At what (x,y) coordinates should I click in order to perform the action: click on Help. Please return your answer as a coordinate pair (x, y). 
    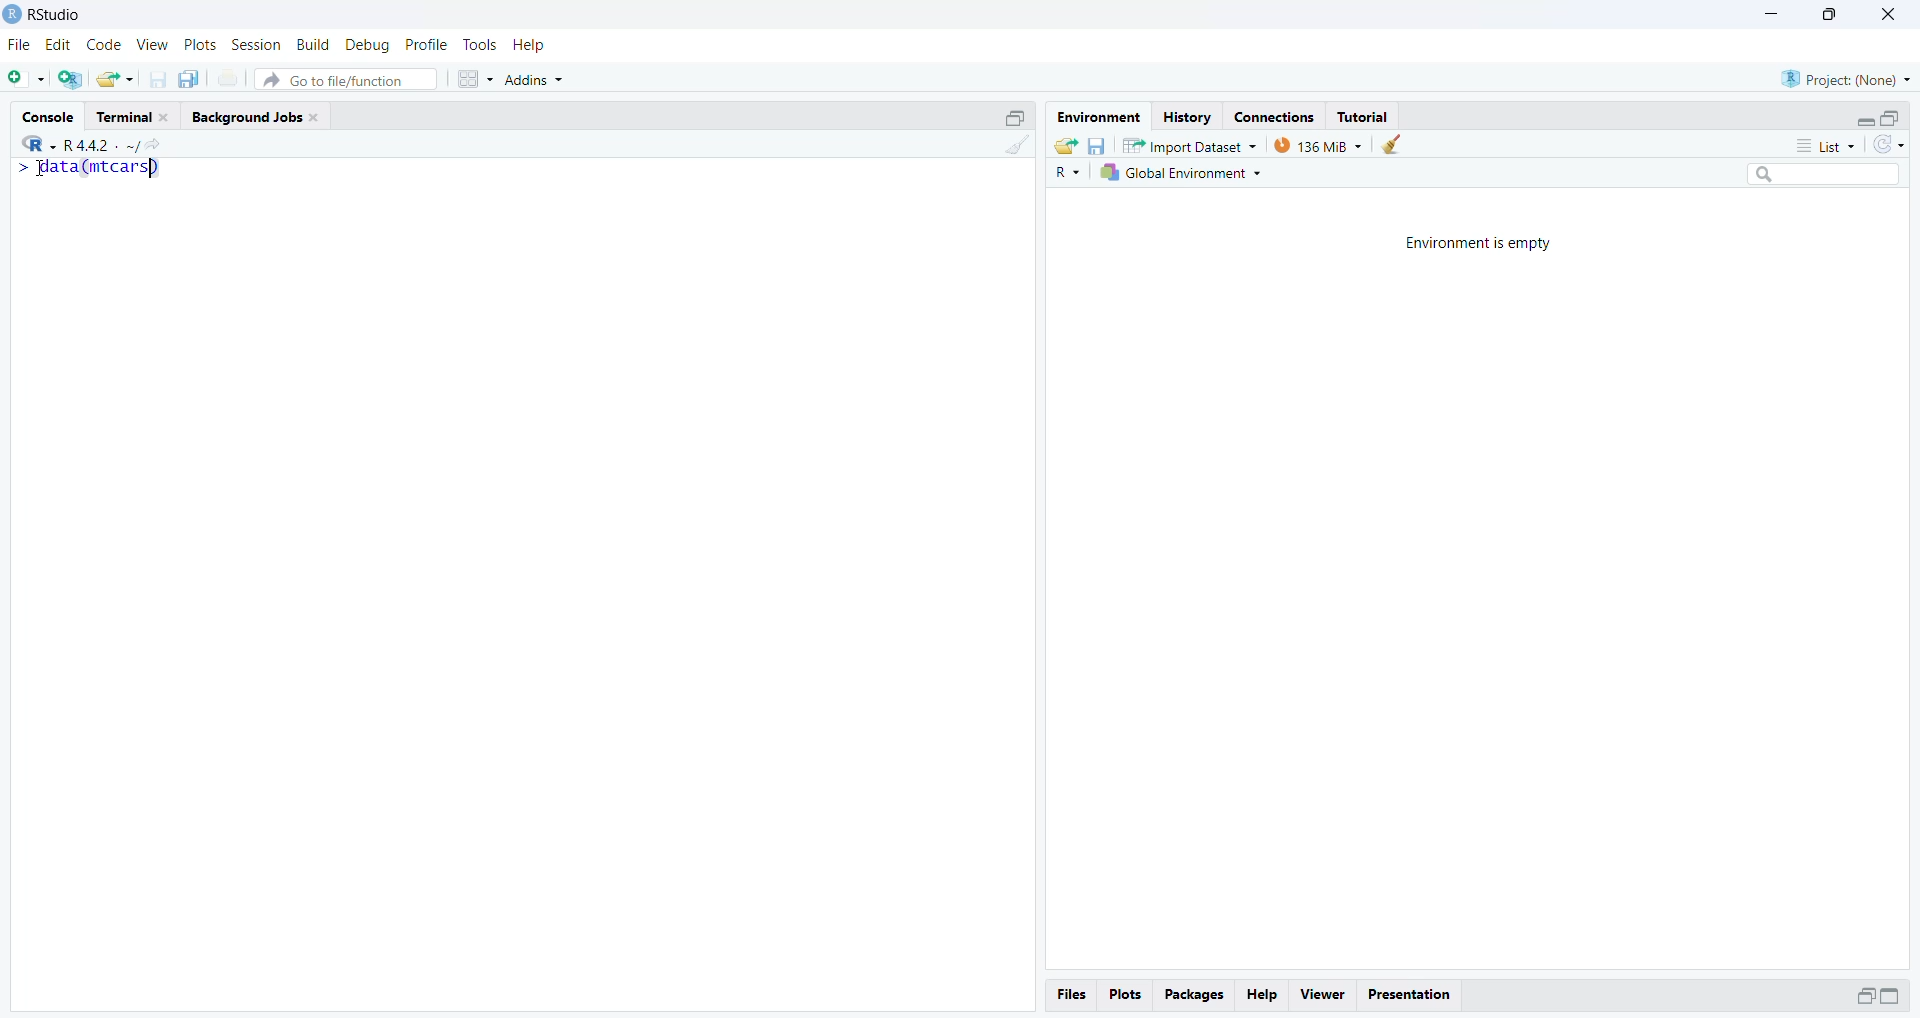
    Looking at the image, I should click on (1265, 995).